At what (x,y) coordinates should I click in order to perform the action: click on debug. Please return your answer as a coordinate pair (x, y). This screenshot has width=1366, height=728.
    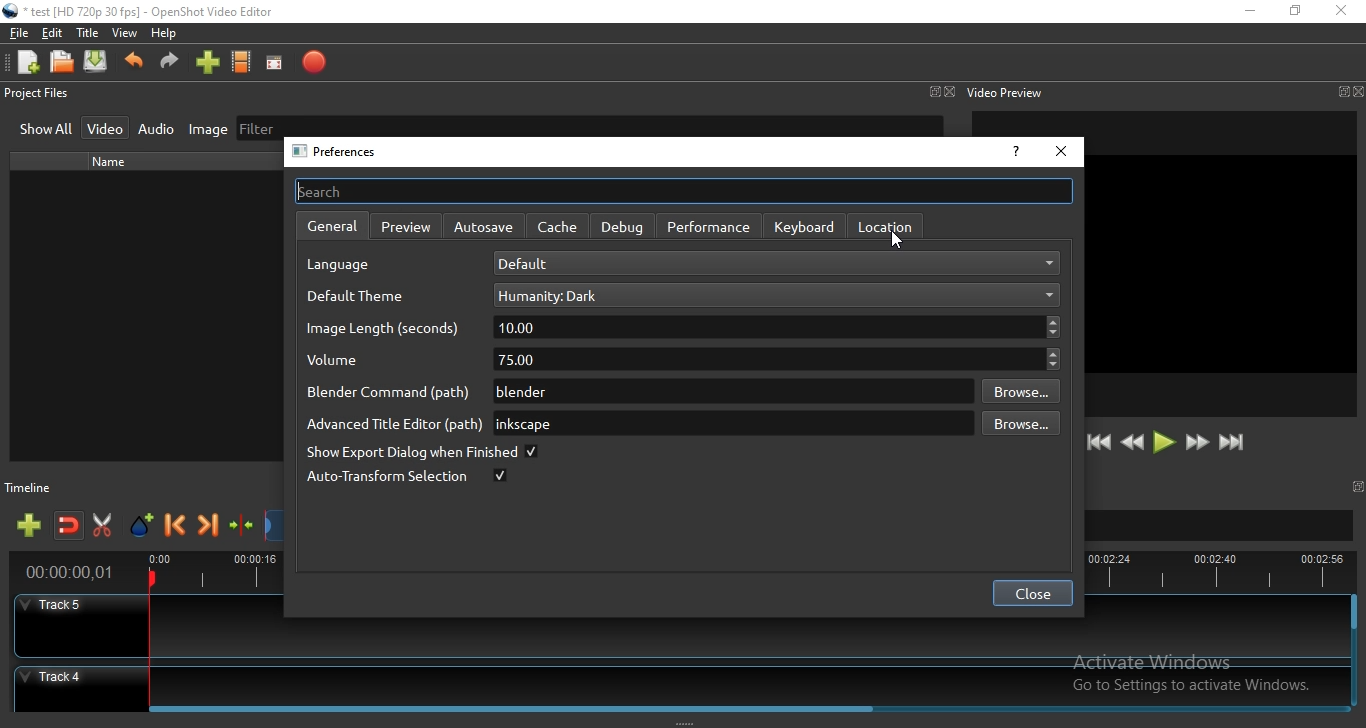
    Looking at the image, I should click on (621, 225).